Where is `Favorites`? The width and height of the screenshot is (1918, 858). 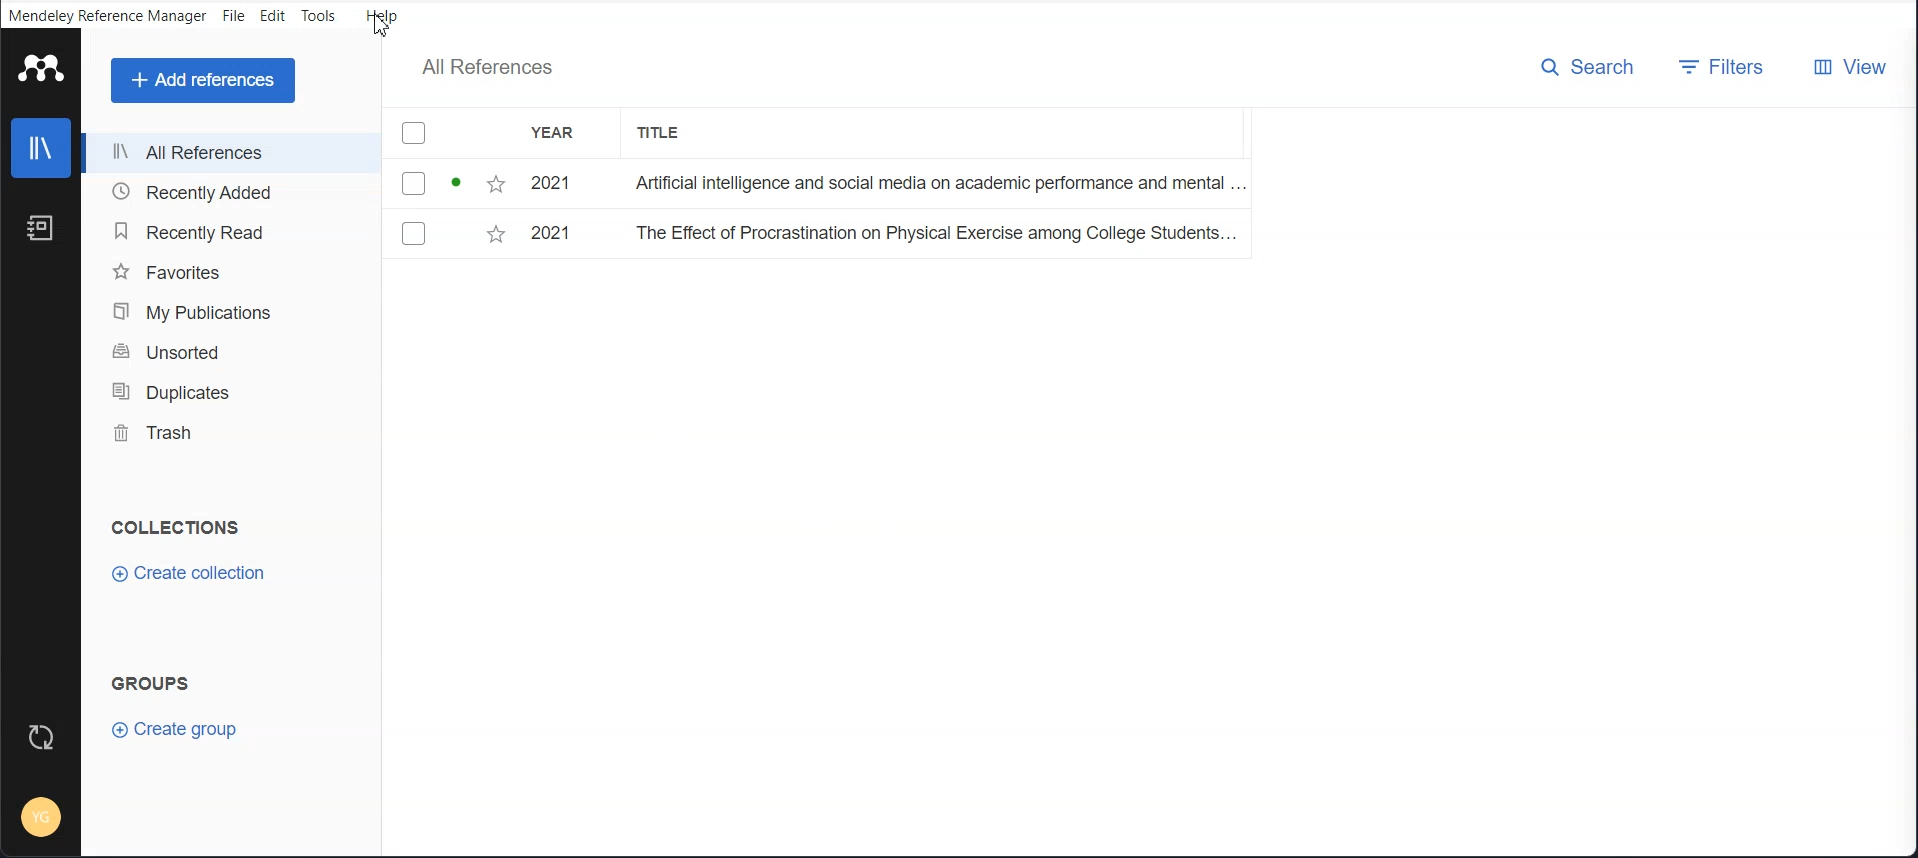
Favorites is located at coordinates (224, 271).